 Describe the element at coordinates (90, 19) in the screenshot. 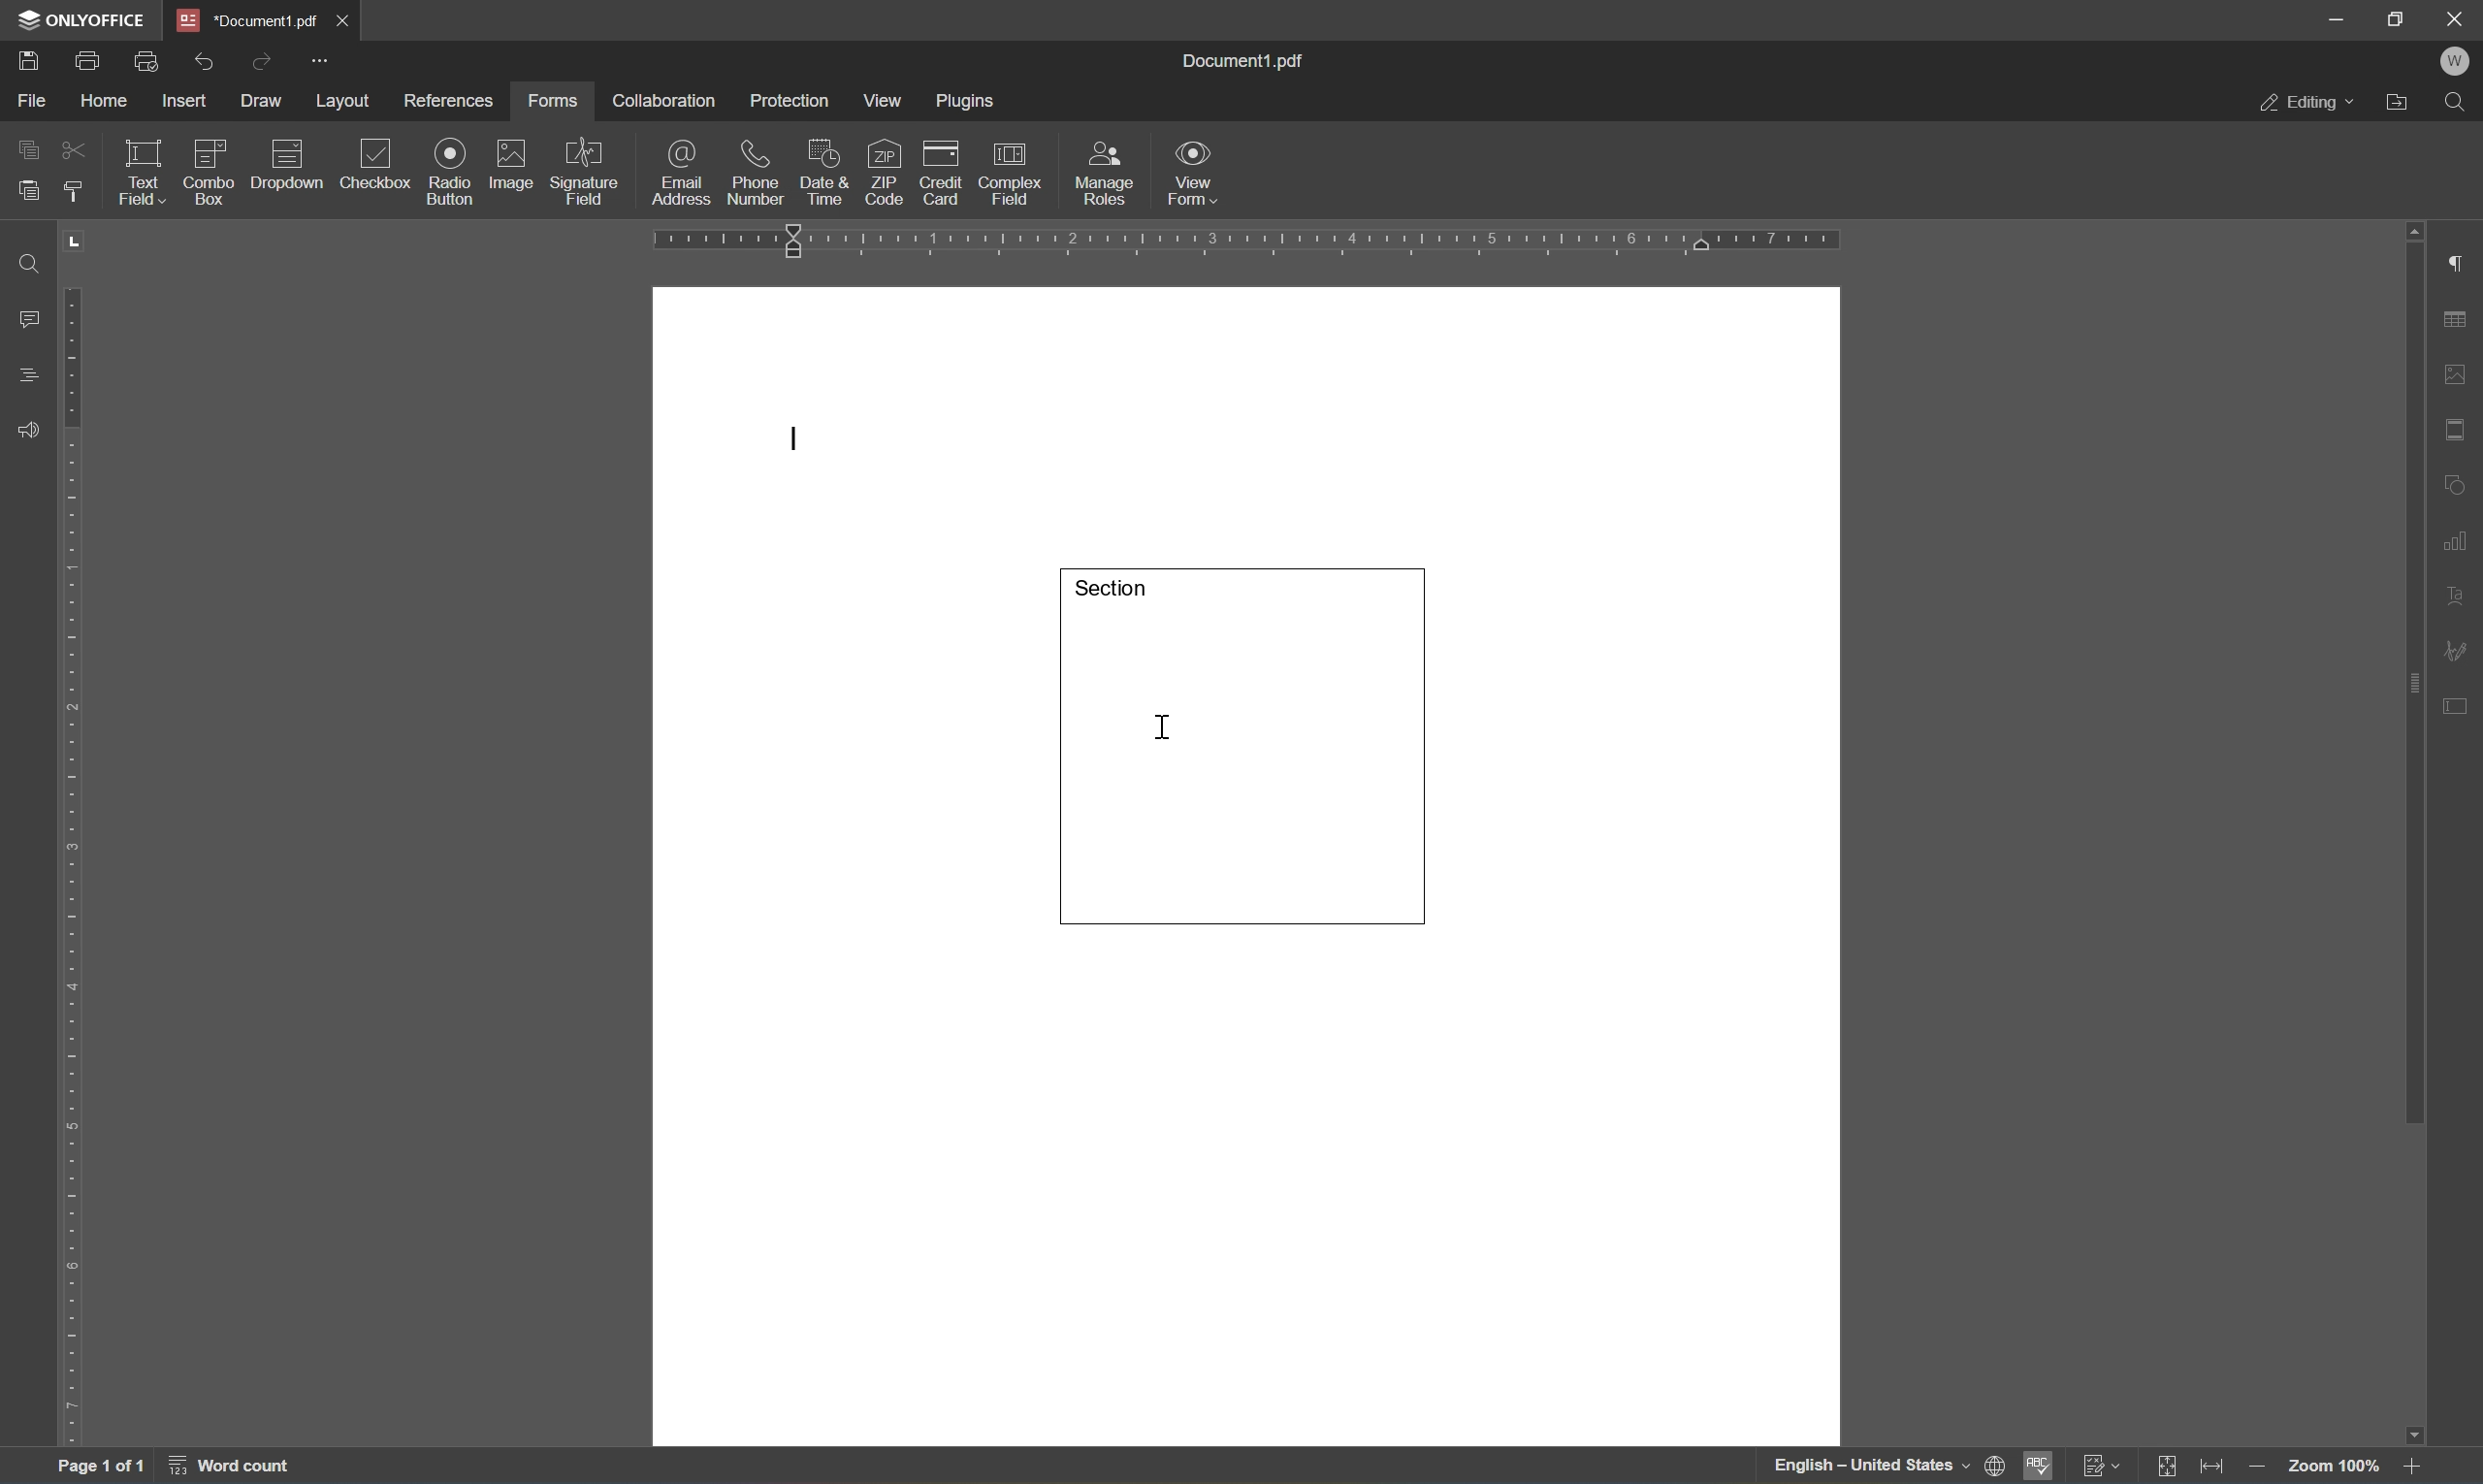

I see `ONLYOFFICE` at that location.